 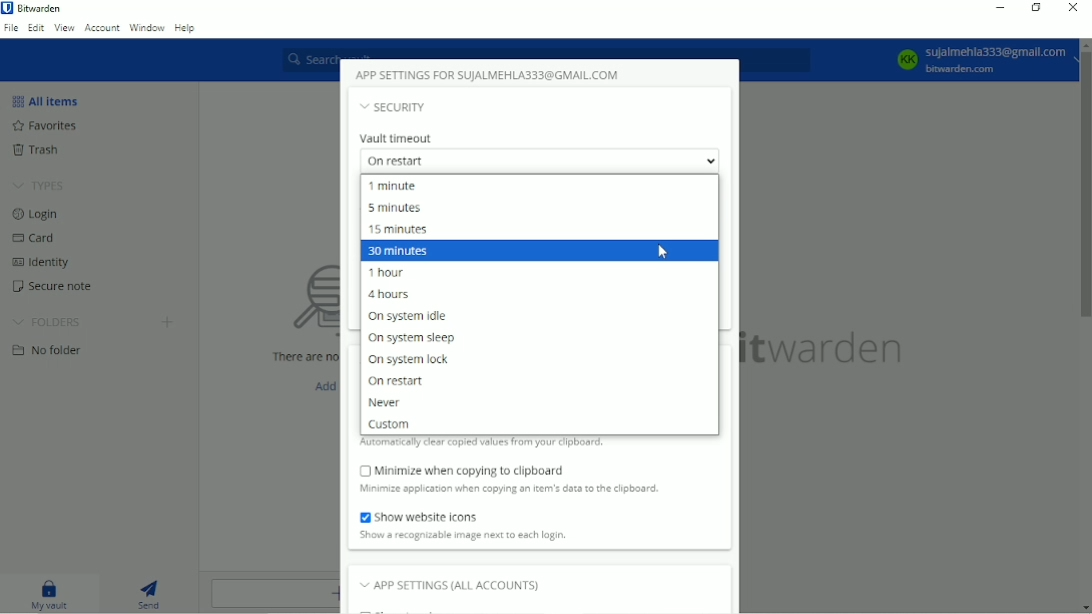 What do you see at coordinates (410, 359) in the screenshot?
I see `On system lock` at bounding box center [410, 359].